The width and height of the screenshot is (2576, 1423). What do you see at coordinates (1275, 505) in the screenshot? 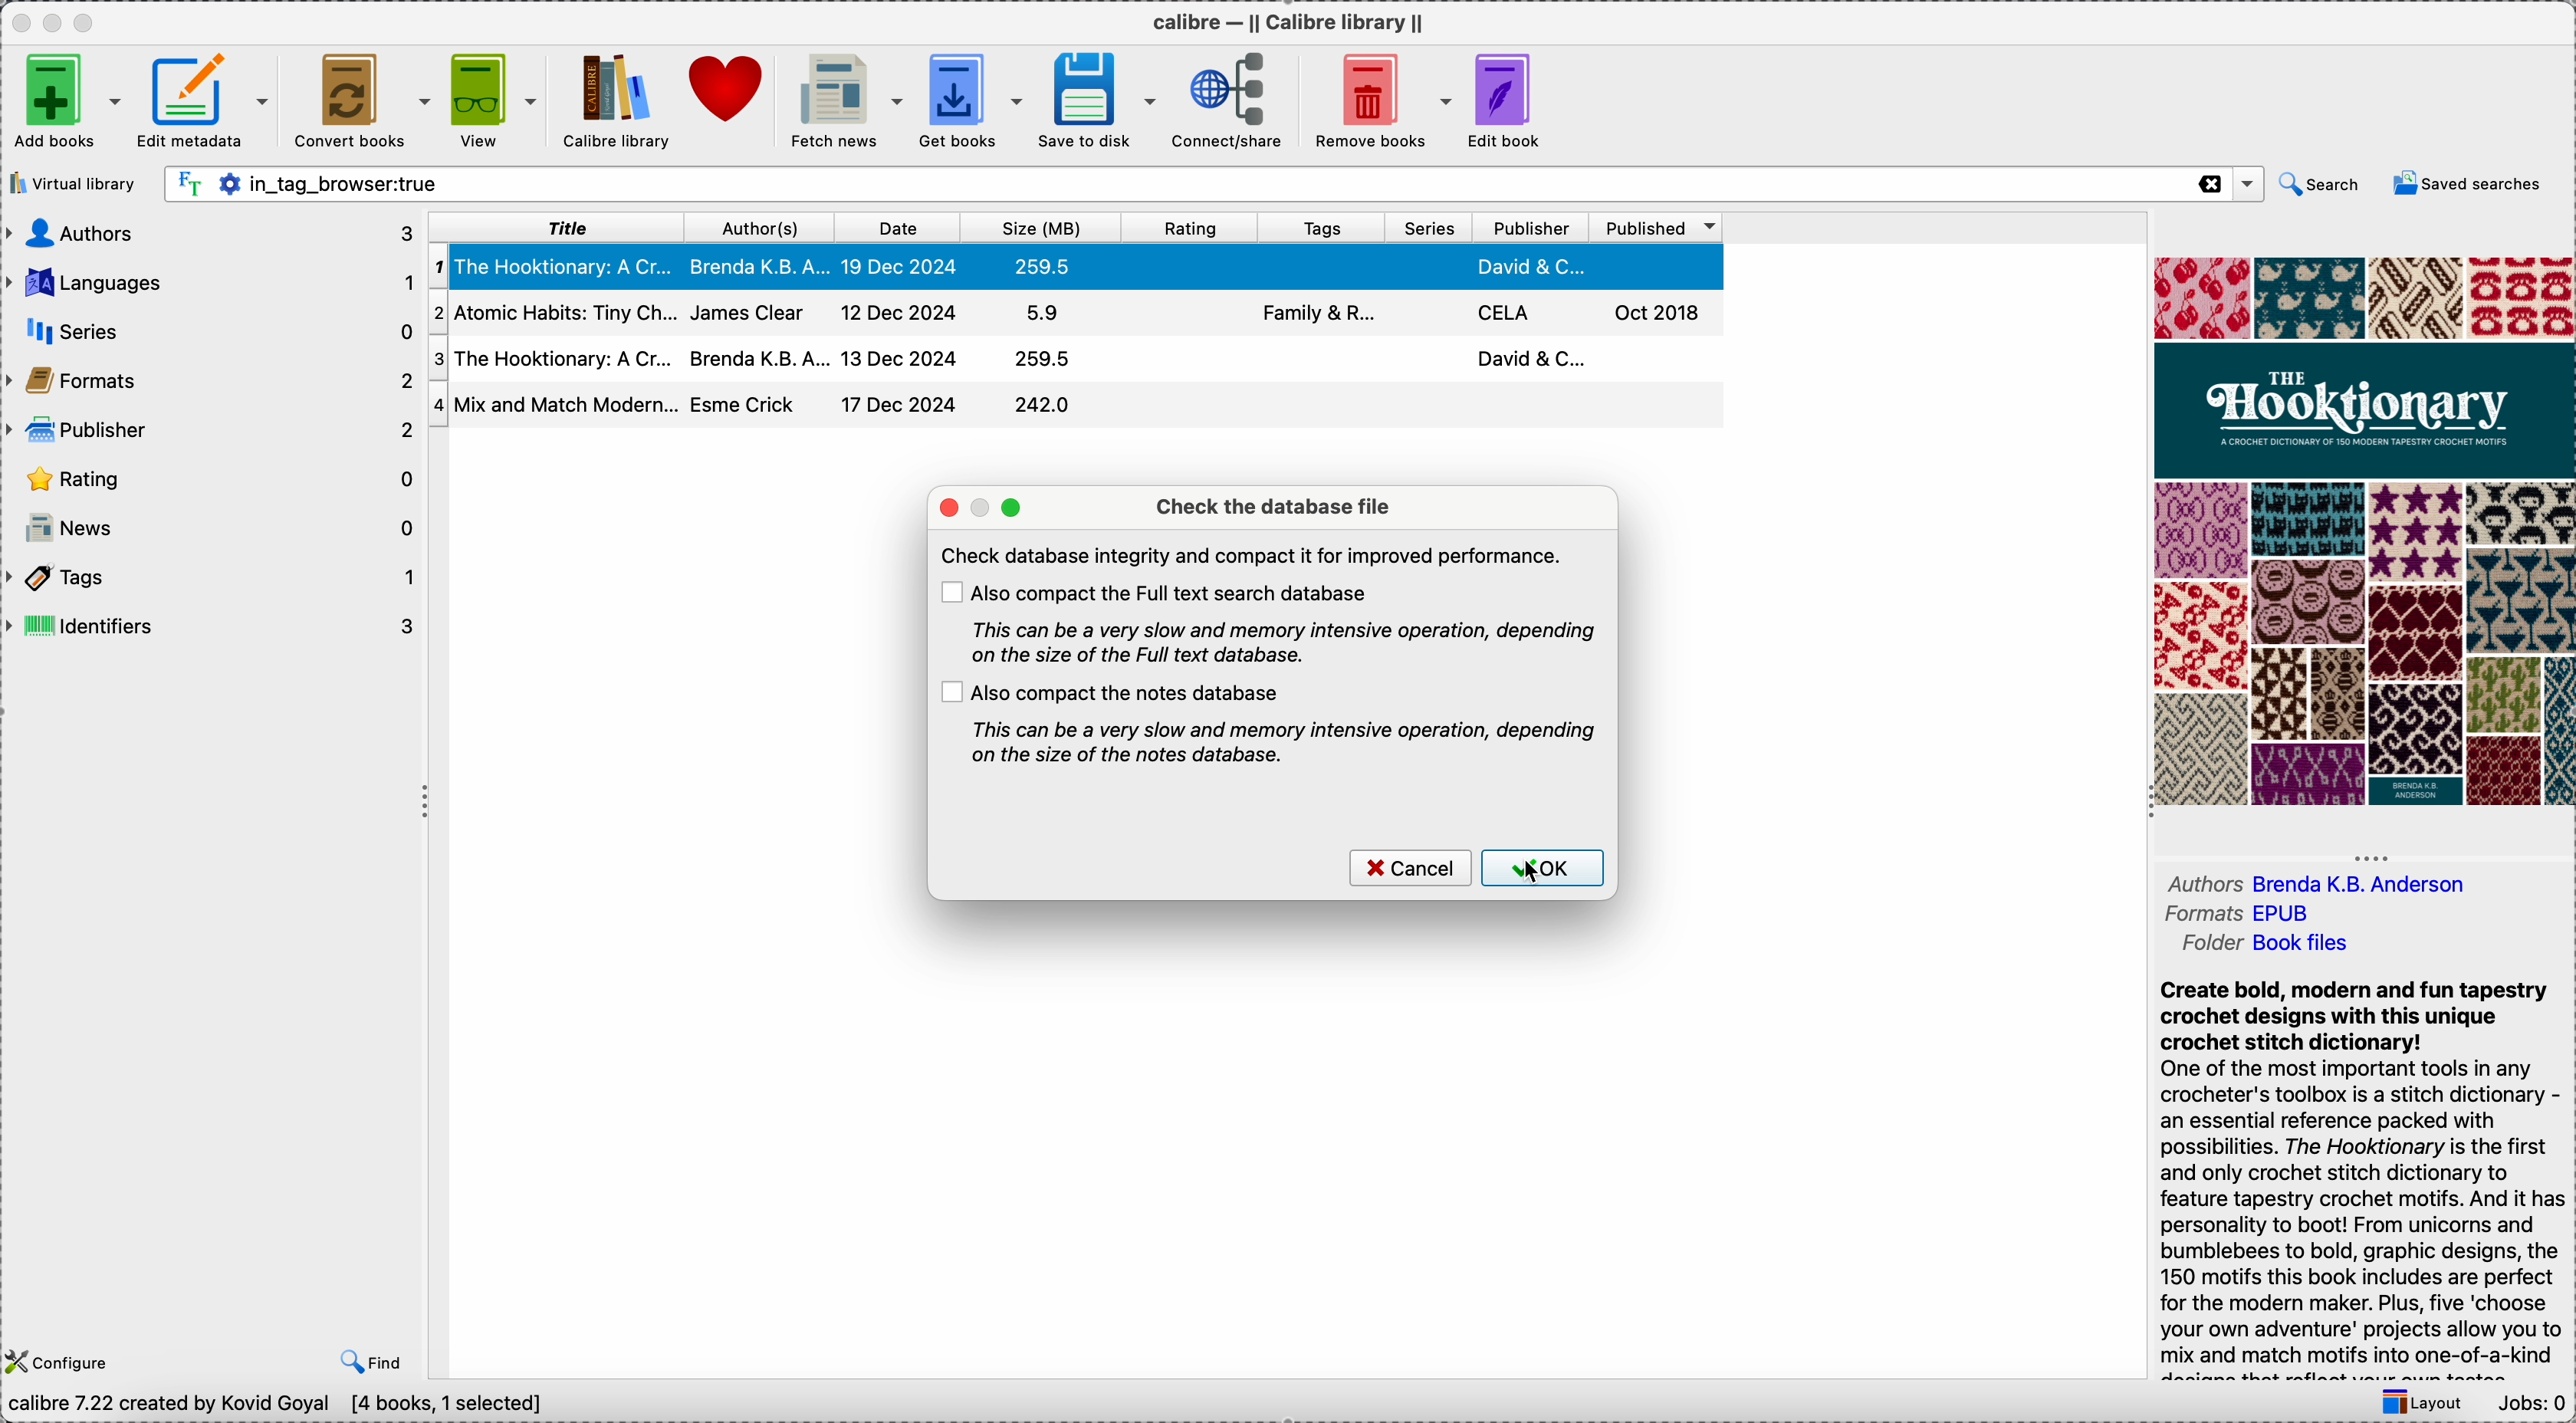
I see `check the database file` at bounding box center [1275, 505].